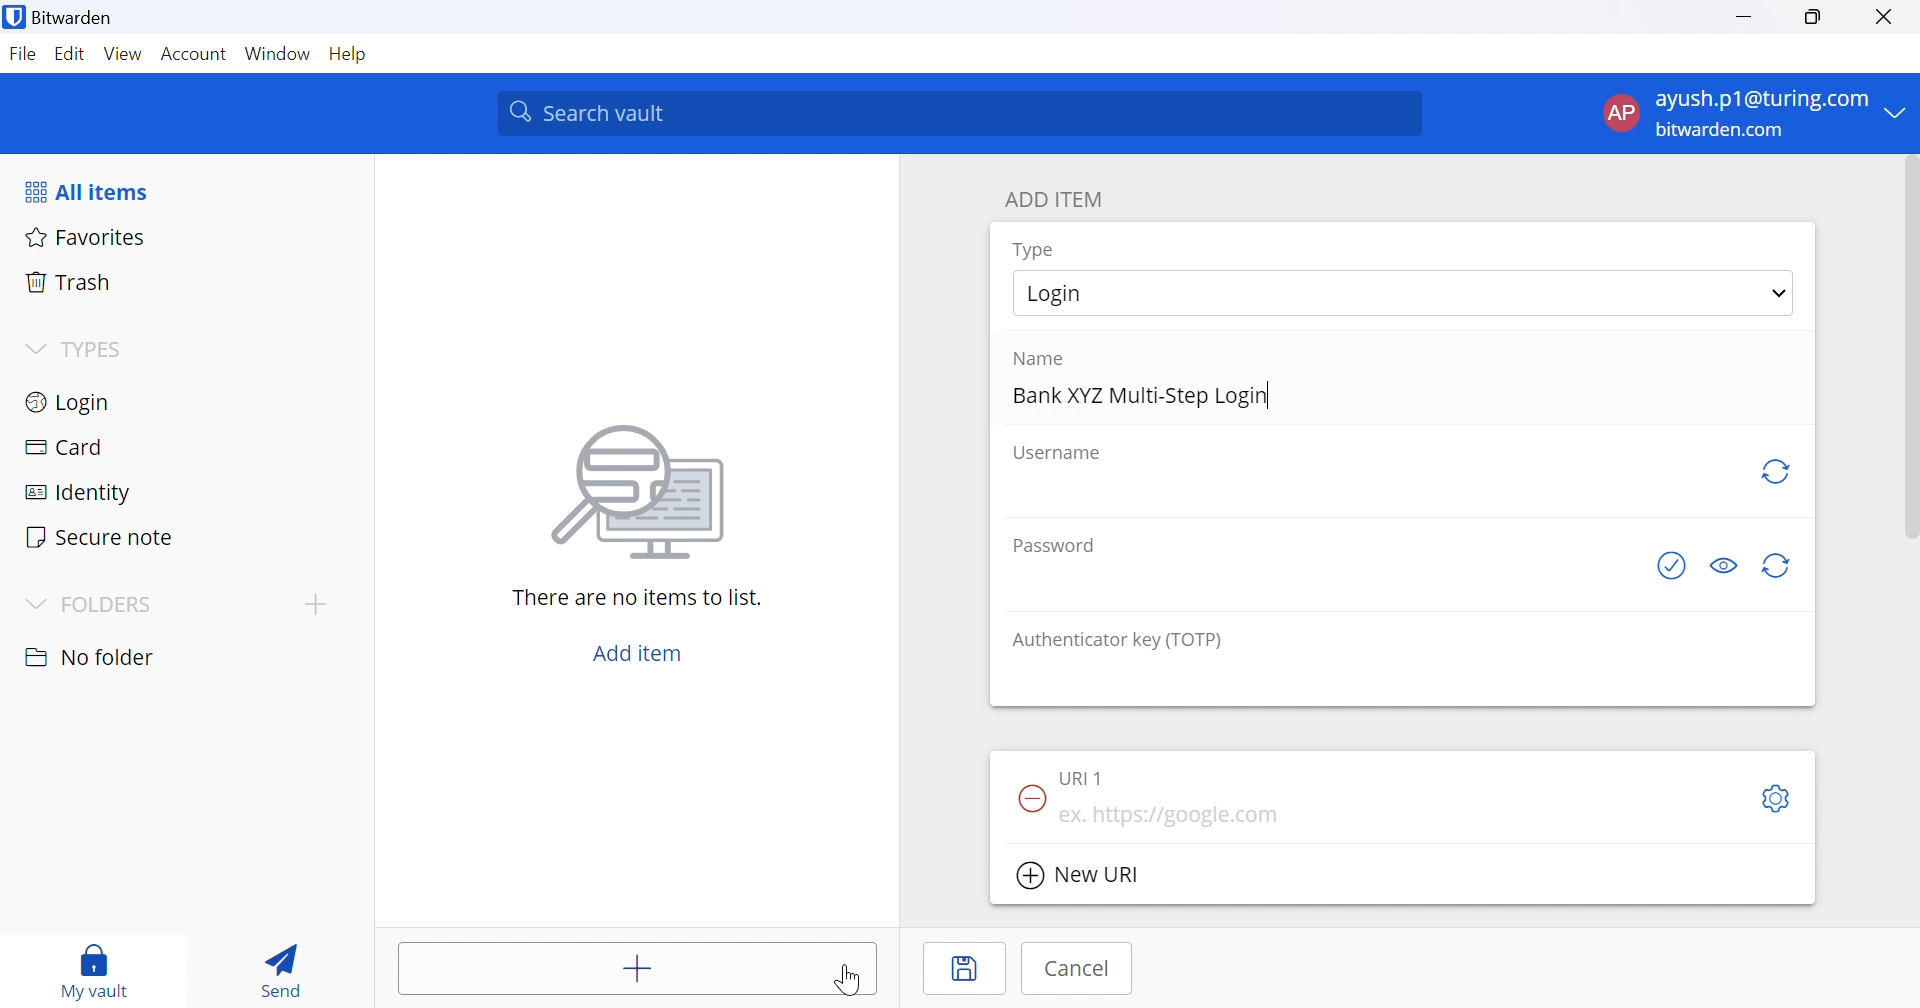 This screenshot has height=1008, width=1920. What do you see at coordinates (103, 539) in the screenshot?
I see `Secure note` at bounding box center [103, 539].